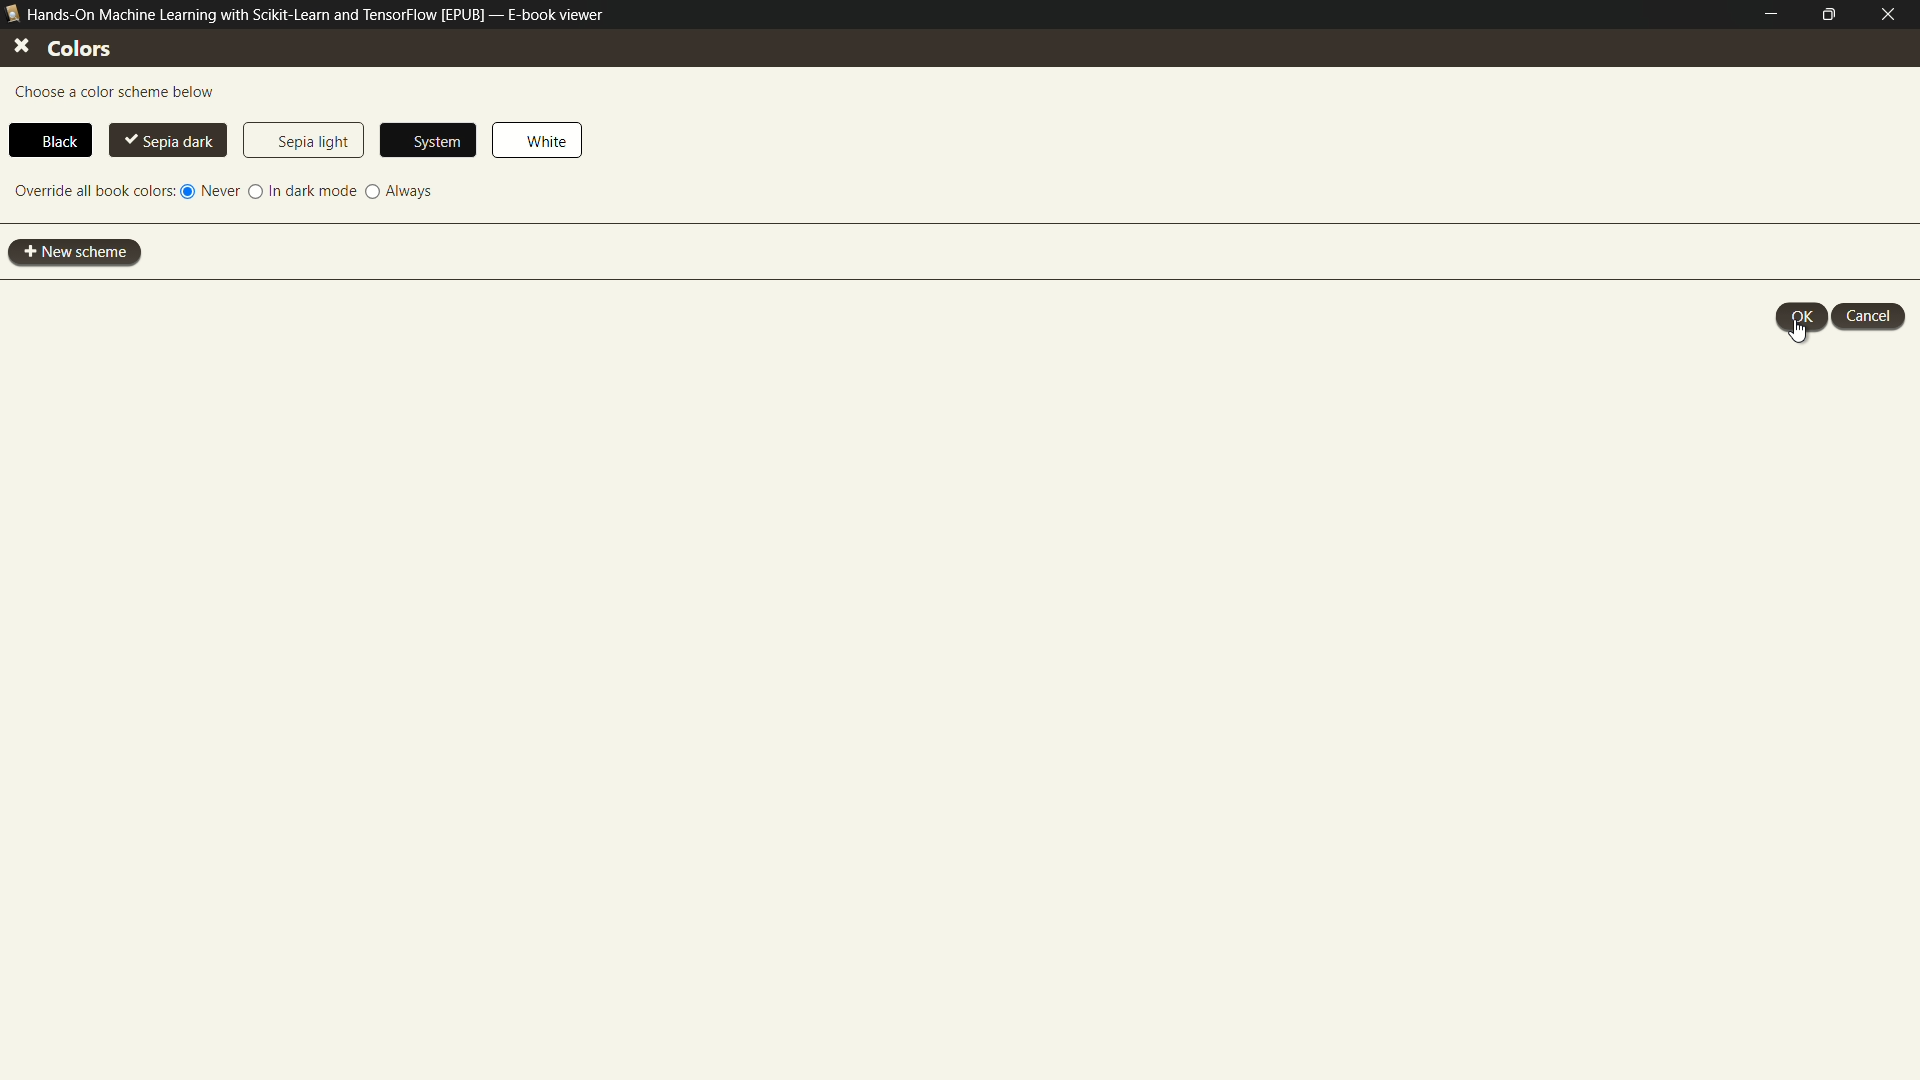 This screenshot has height=1080, width=1920. What do you see at coordinates (303, 192) in the screenshot?
I see `in dark mode` at bounding box center [303, 192].